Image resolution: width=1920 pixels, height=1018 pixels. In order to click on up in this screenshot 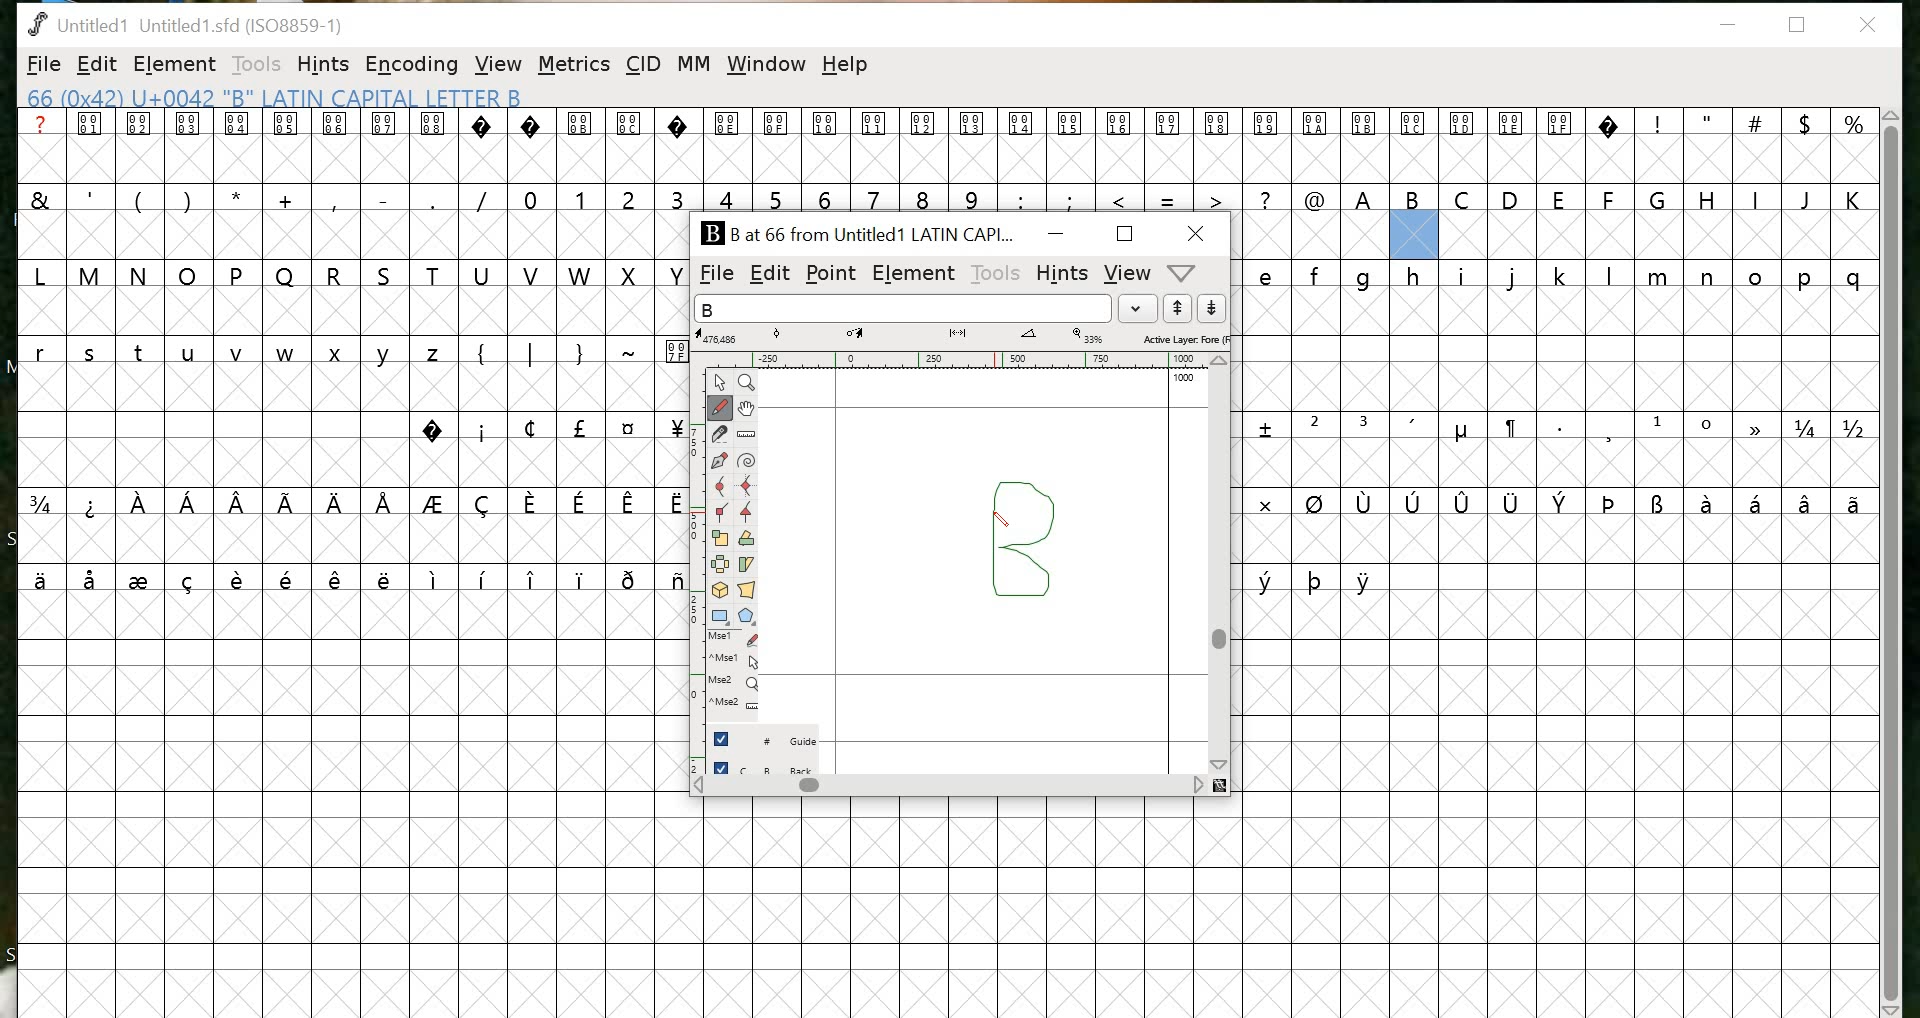, I will do `click(1179, 309)`.